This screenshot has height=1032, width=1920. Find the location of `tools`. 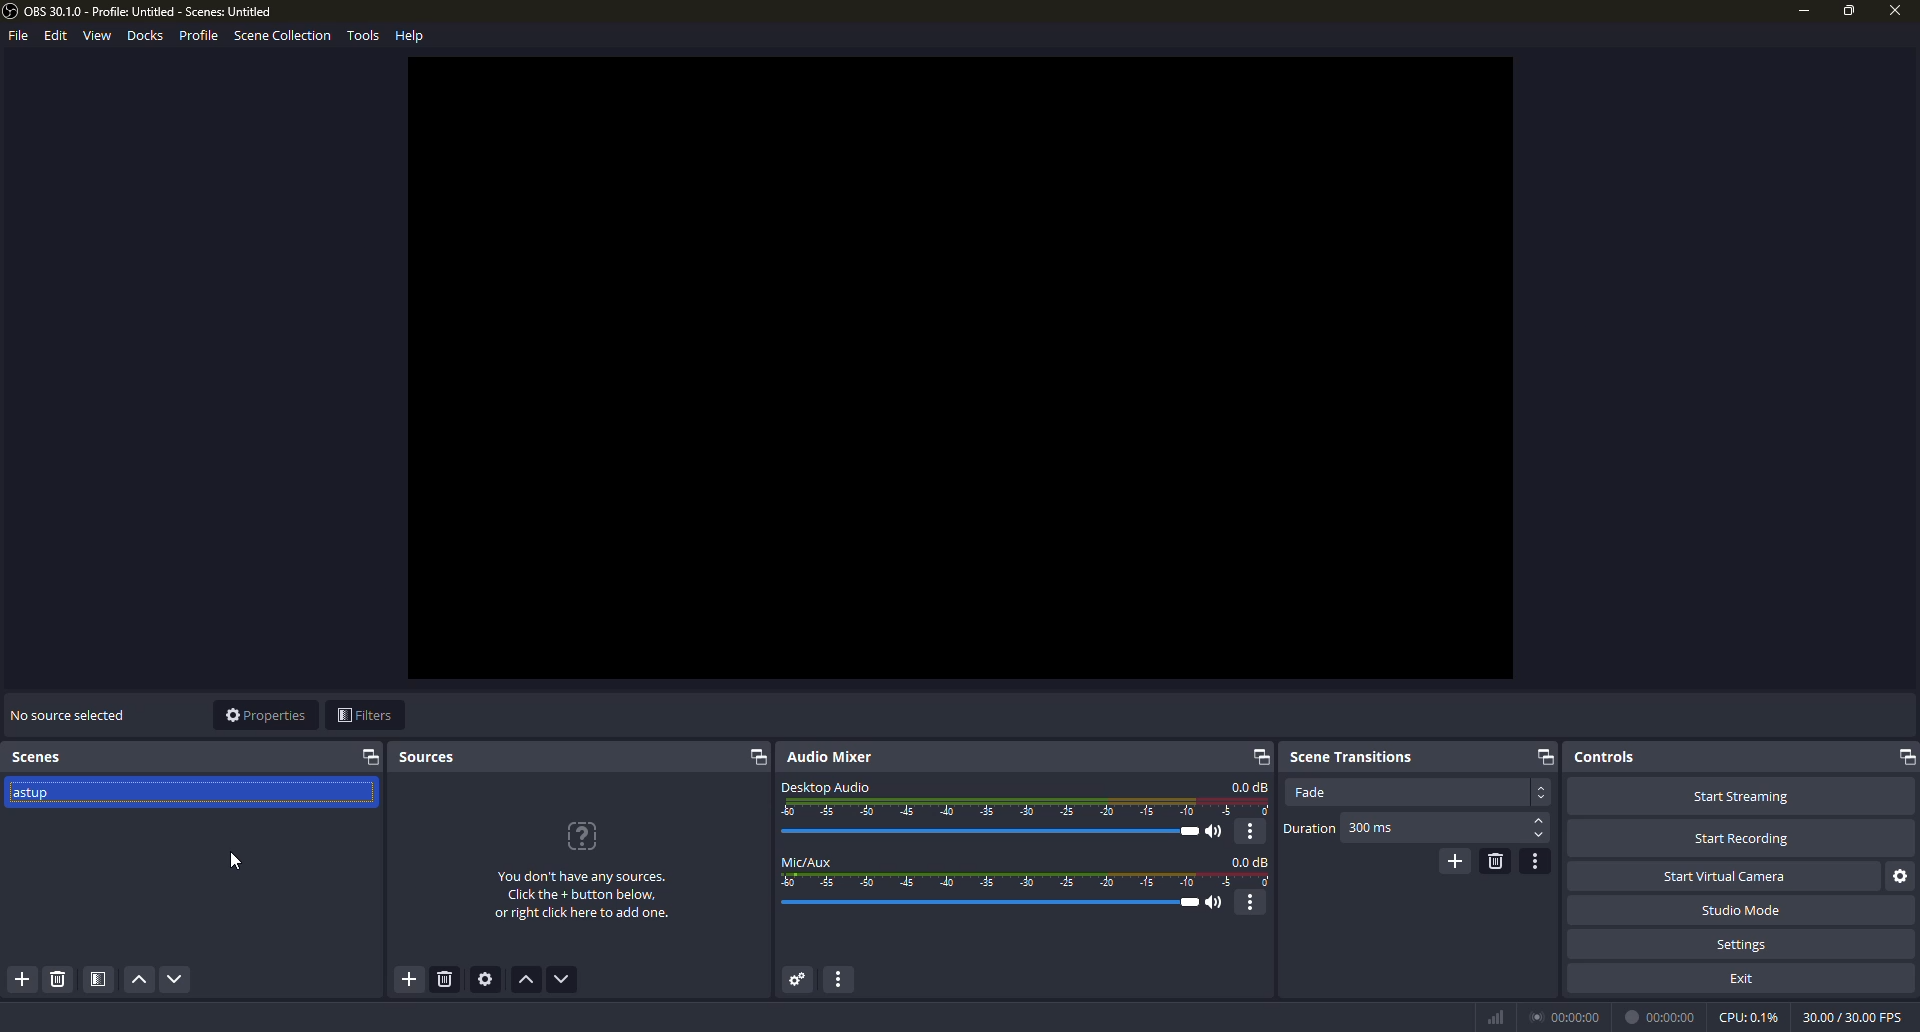

tools is located at coordinates (363, 37).